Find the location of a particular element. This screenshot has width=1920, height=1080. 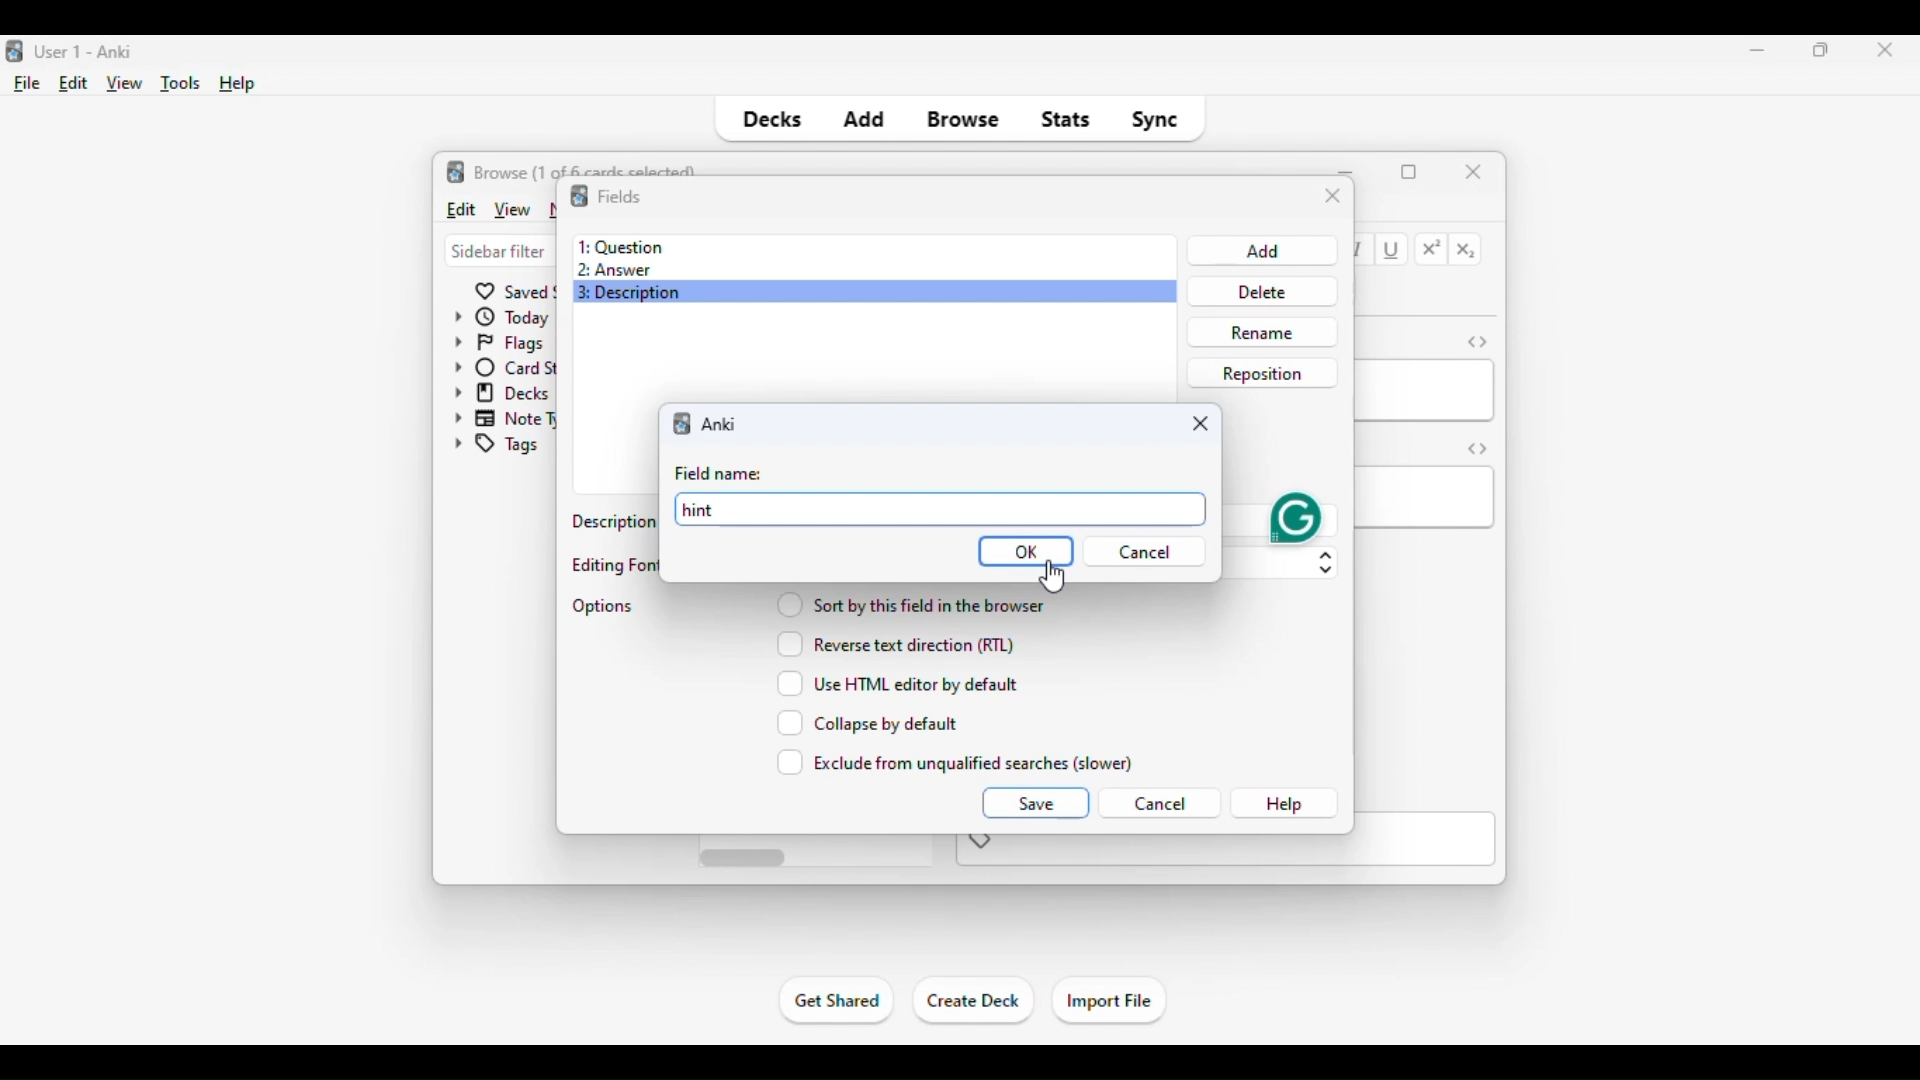

Grammarly Logo is located at coordinates (1296, 518).